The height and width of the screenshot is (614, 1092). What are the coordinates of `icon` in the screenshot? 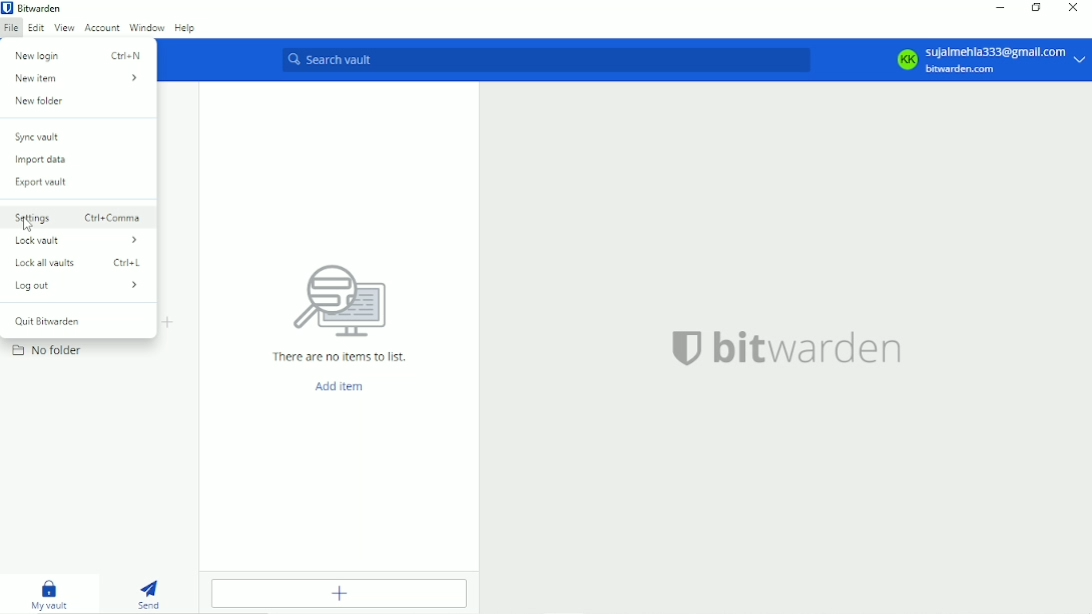 It's located at (338, 299).